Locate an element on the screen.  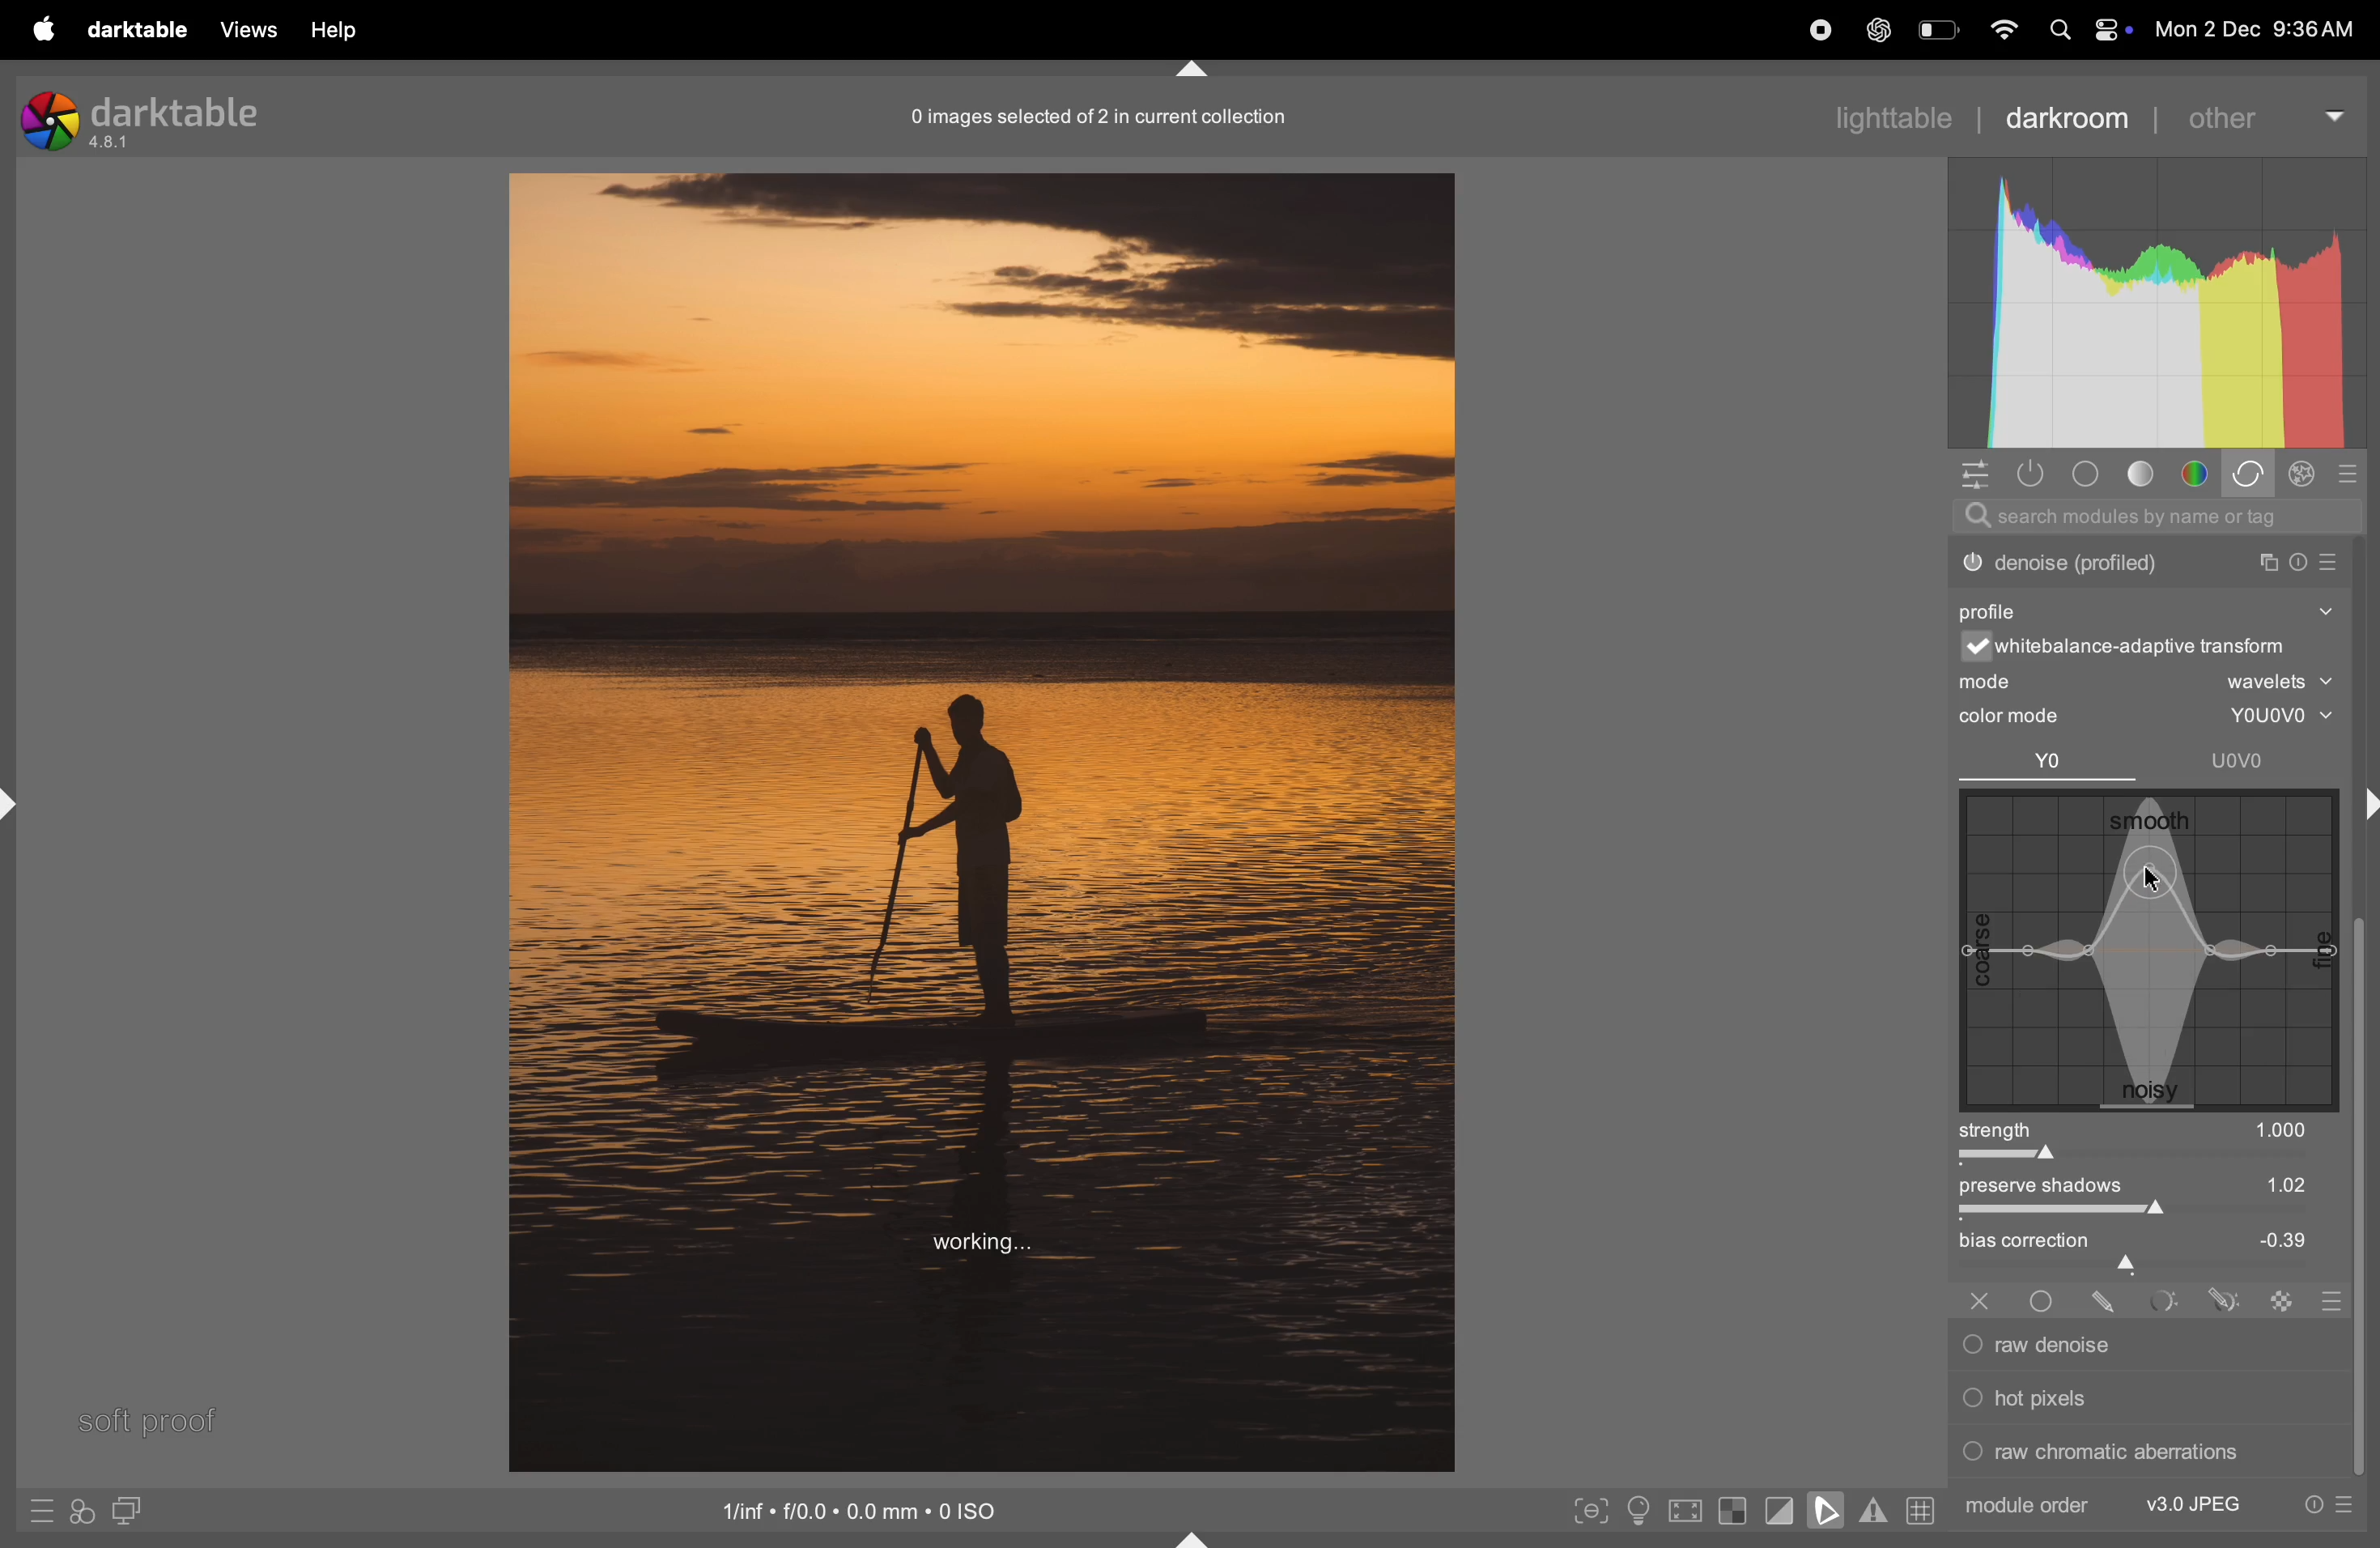
quick acess to ypur styles is located at coordinates (81, 1514).